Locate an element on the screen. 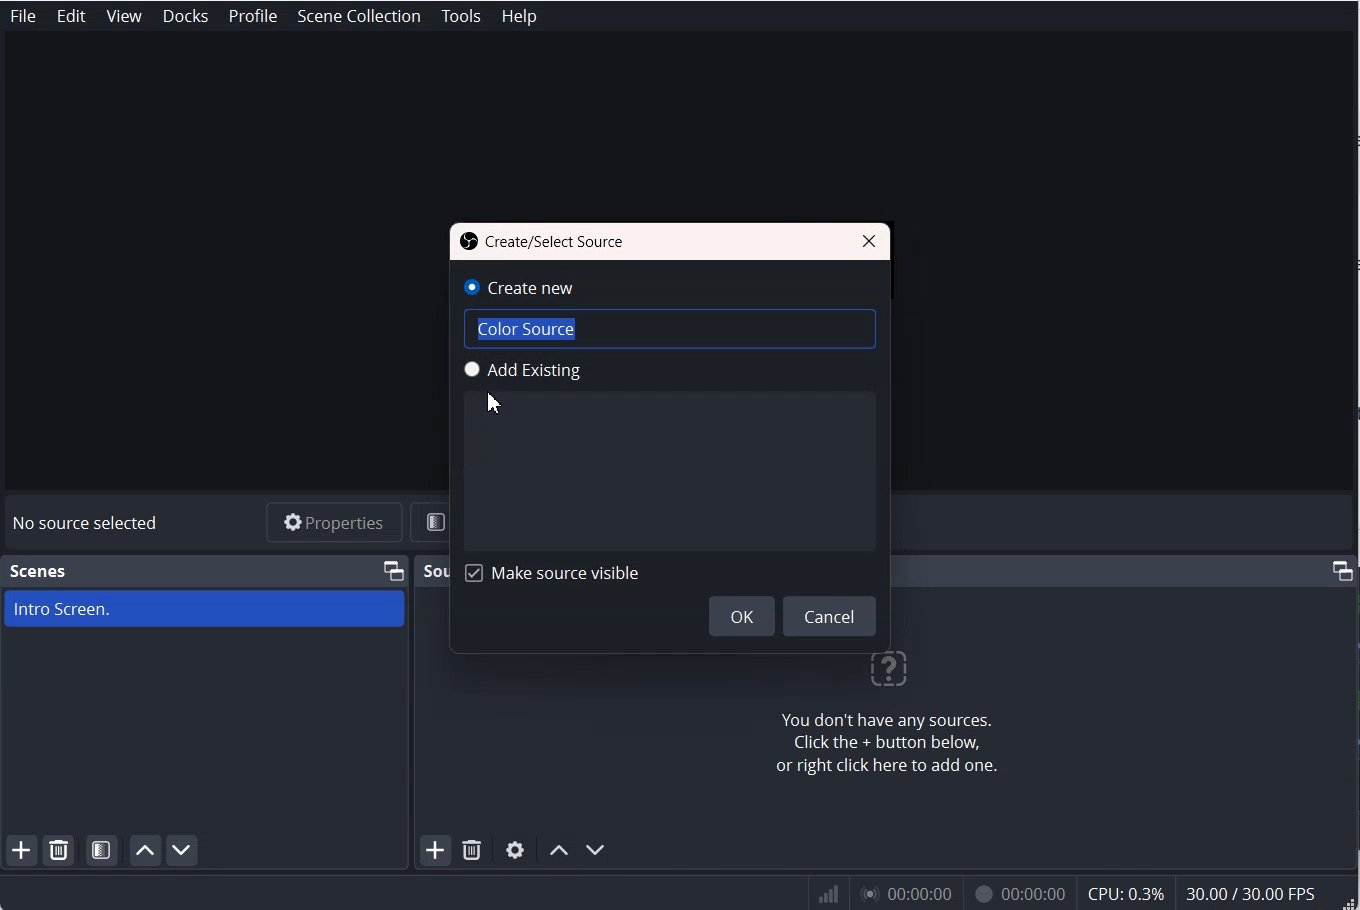 Image resolution: width=1360 pixels, height=910 pixels. No source selected is located at coordinates (86, 522).